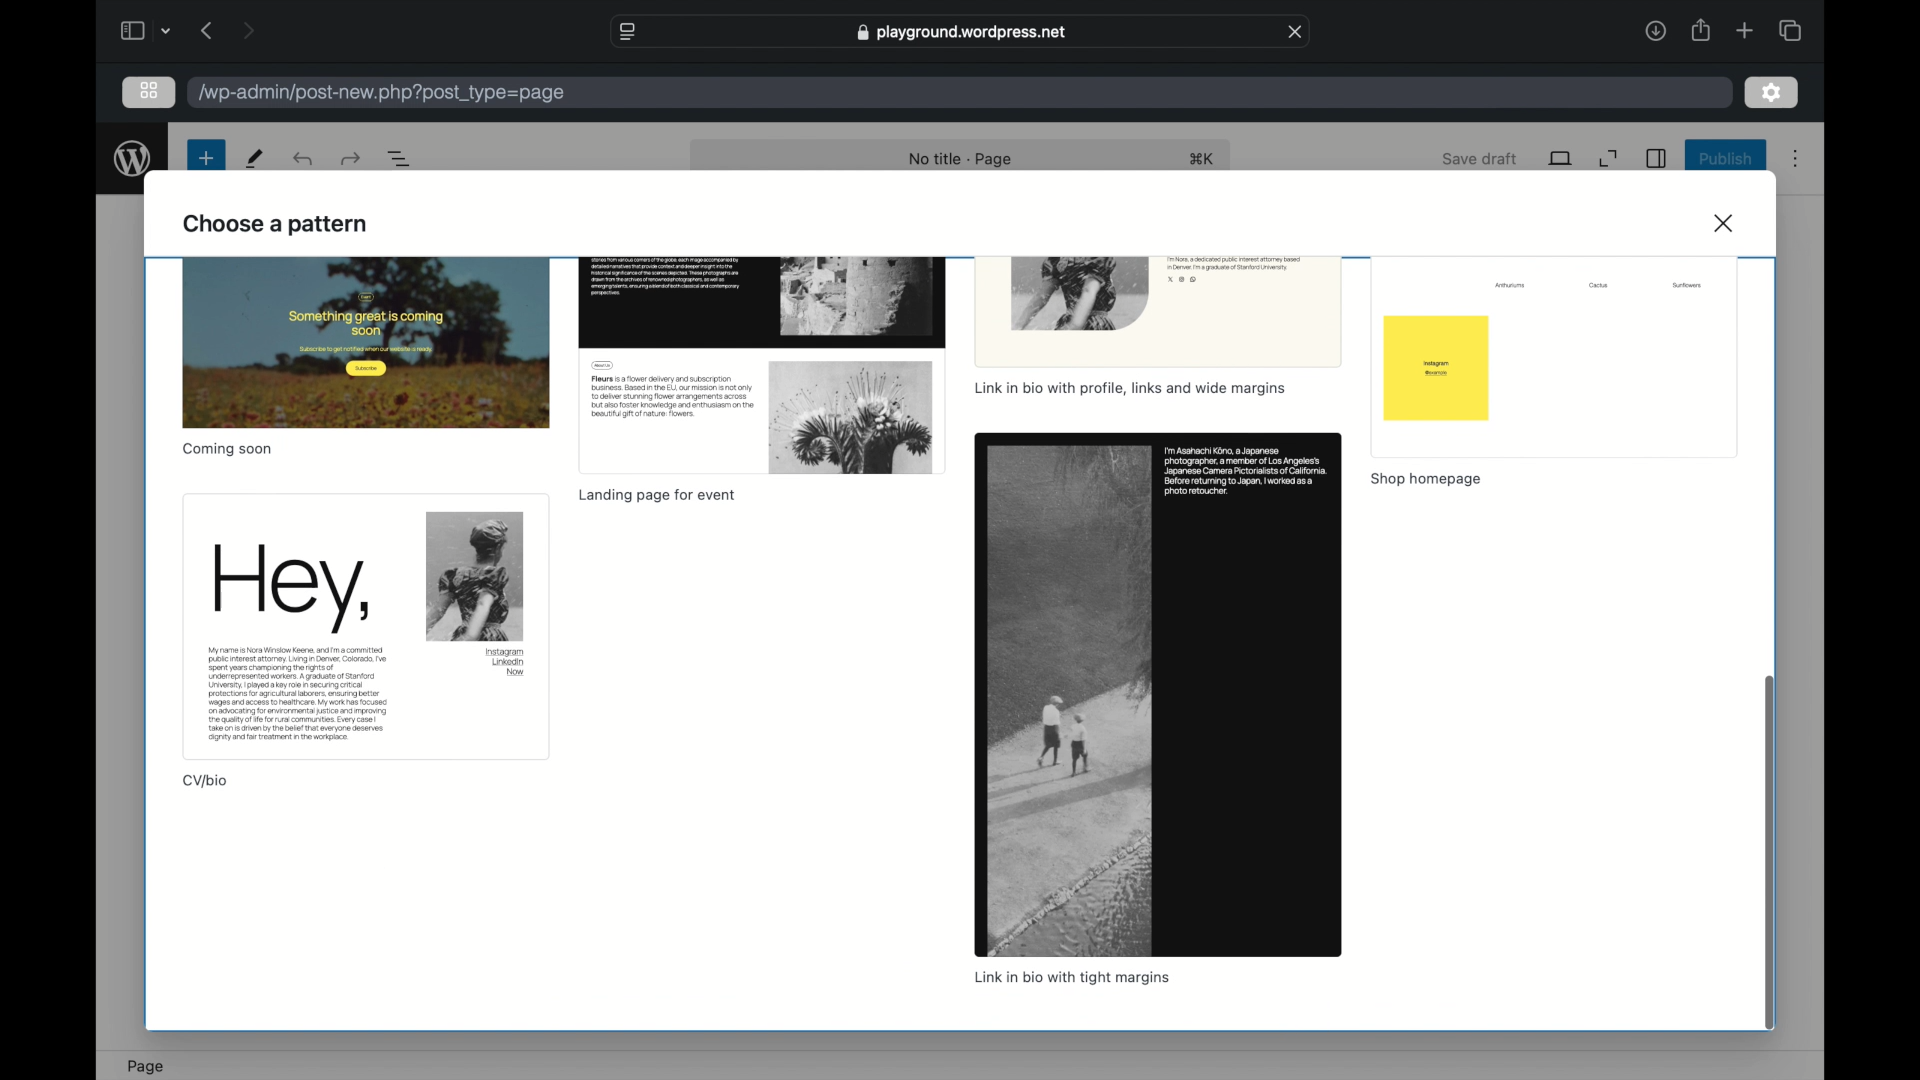 Image resolution: width=1920 pixels, height=1080 pixels. Describe the element at coordinates (1790, 31) in the screenshot. I see `show tab overview` at that location.